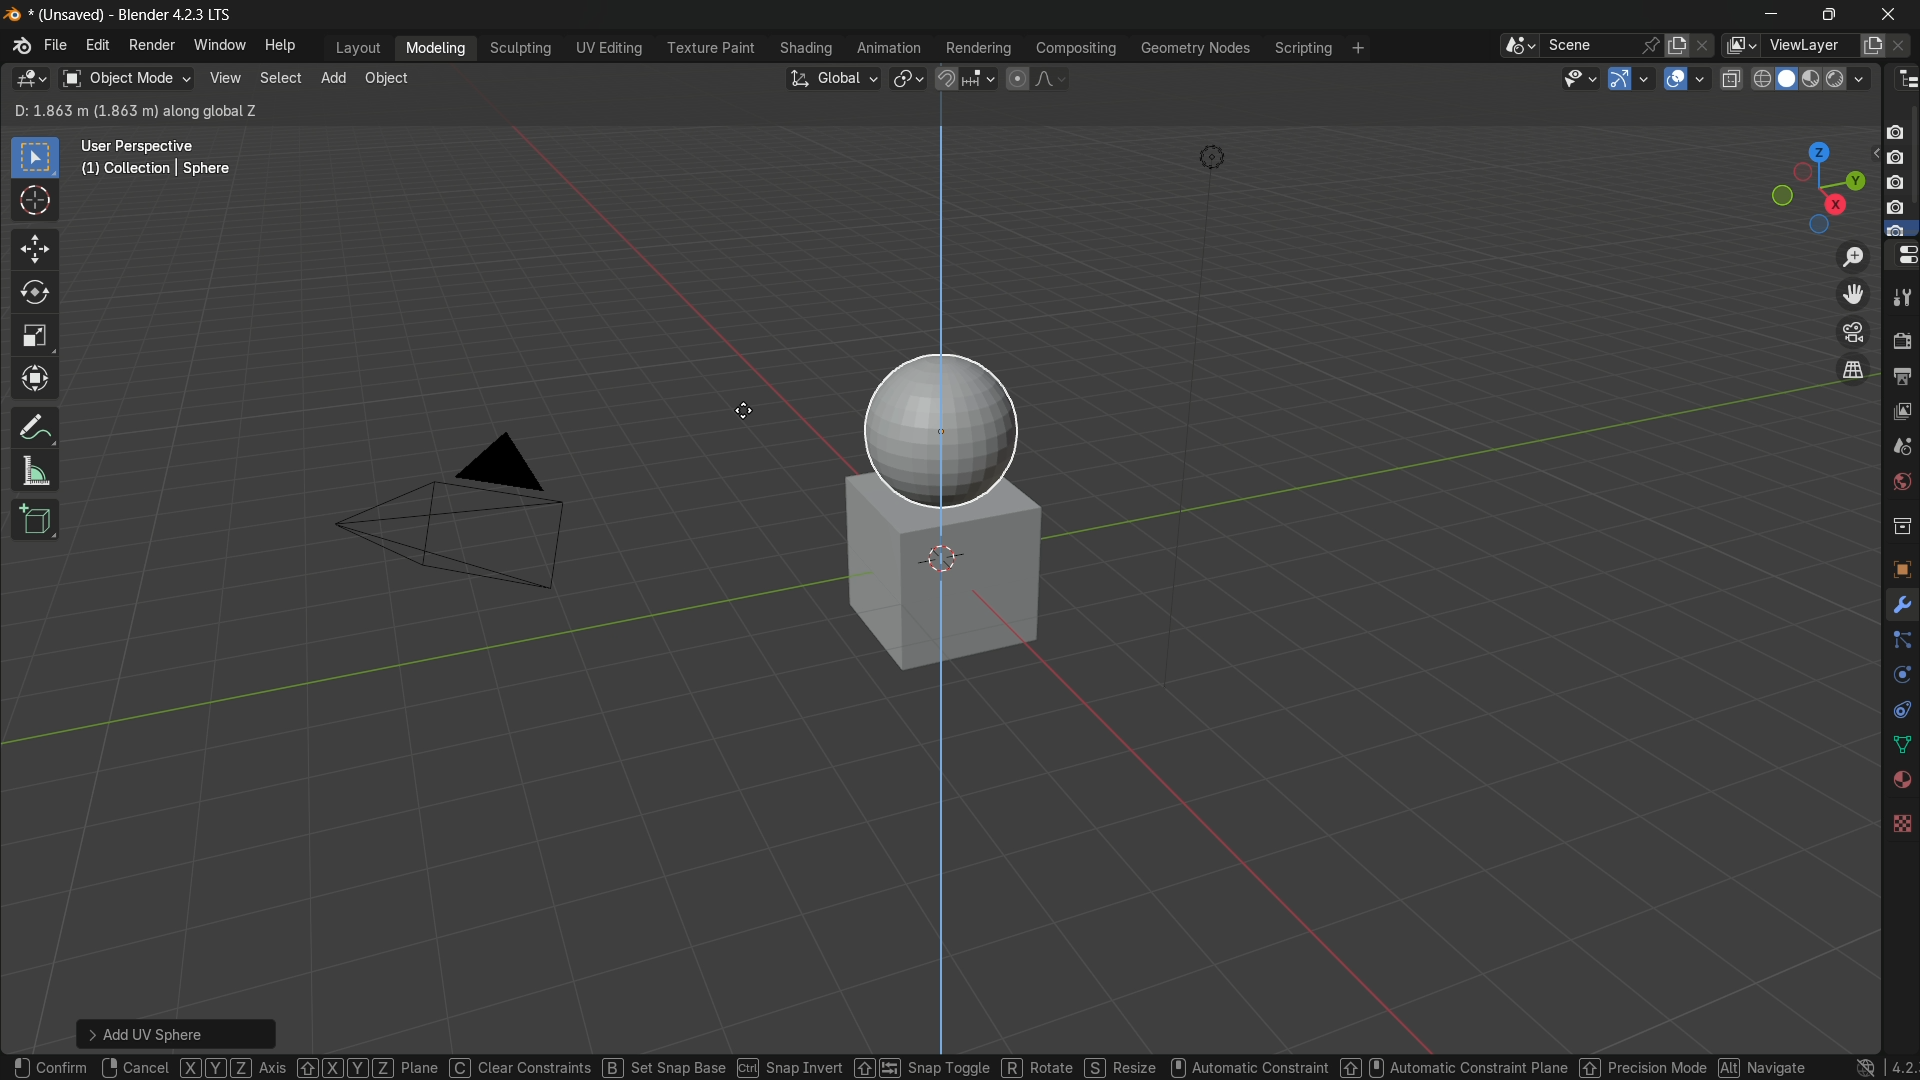 The width and height of the screenshot is (1920, 1080). I want to click on Modifiers Tab, so click(1901, 605).